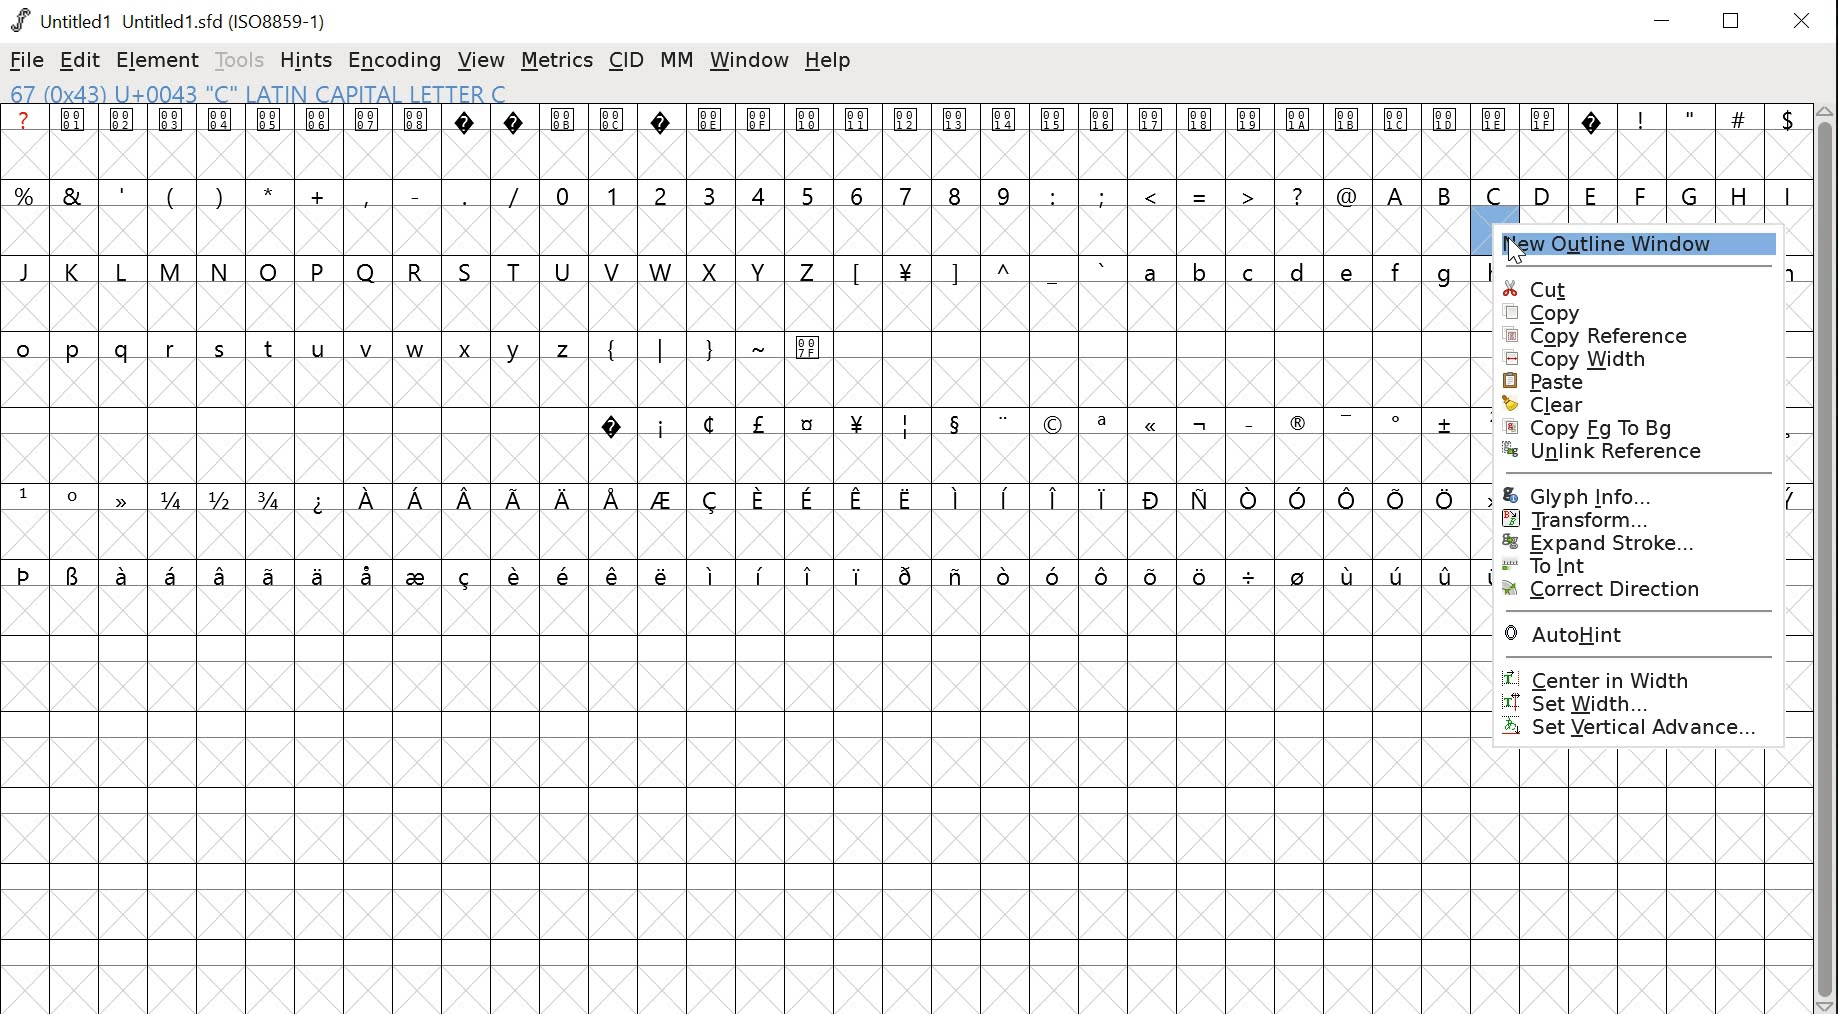 The image size is (1838, 1014). What do you see at coordinates (157, 60) in the screenshot?
I see `element` at bounding box center [157, 60].